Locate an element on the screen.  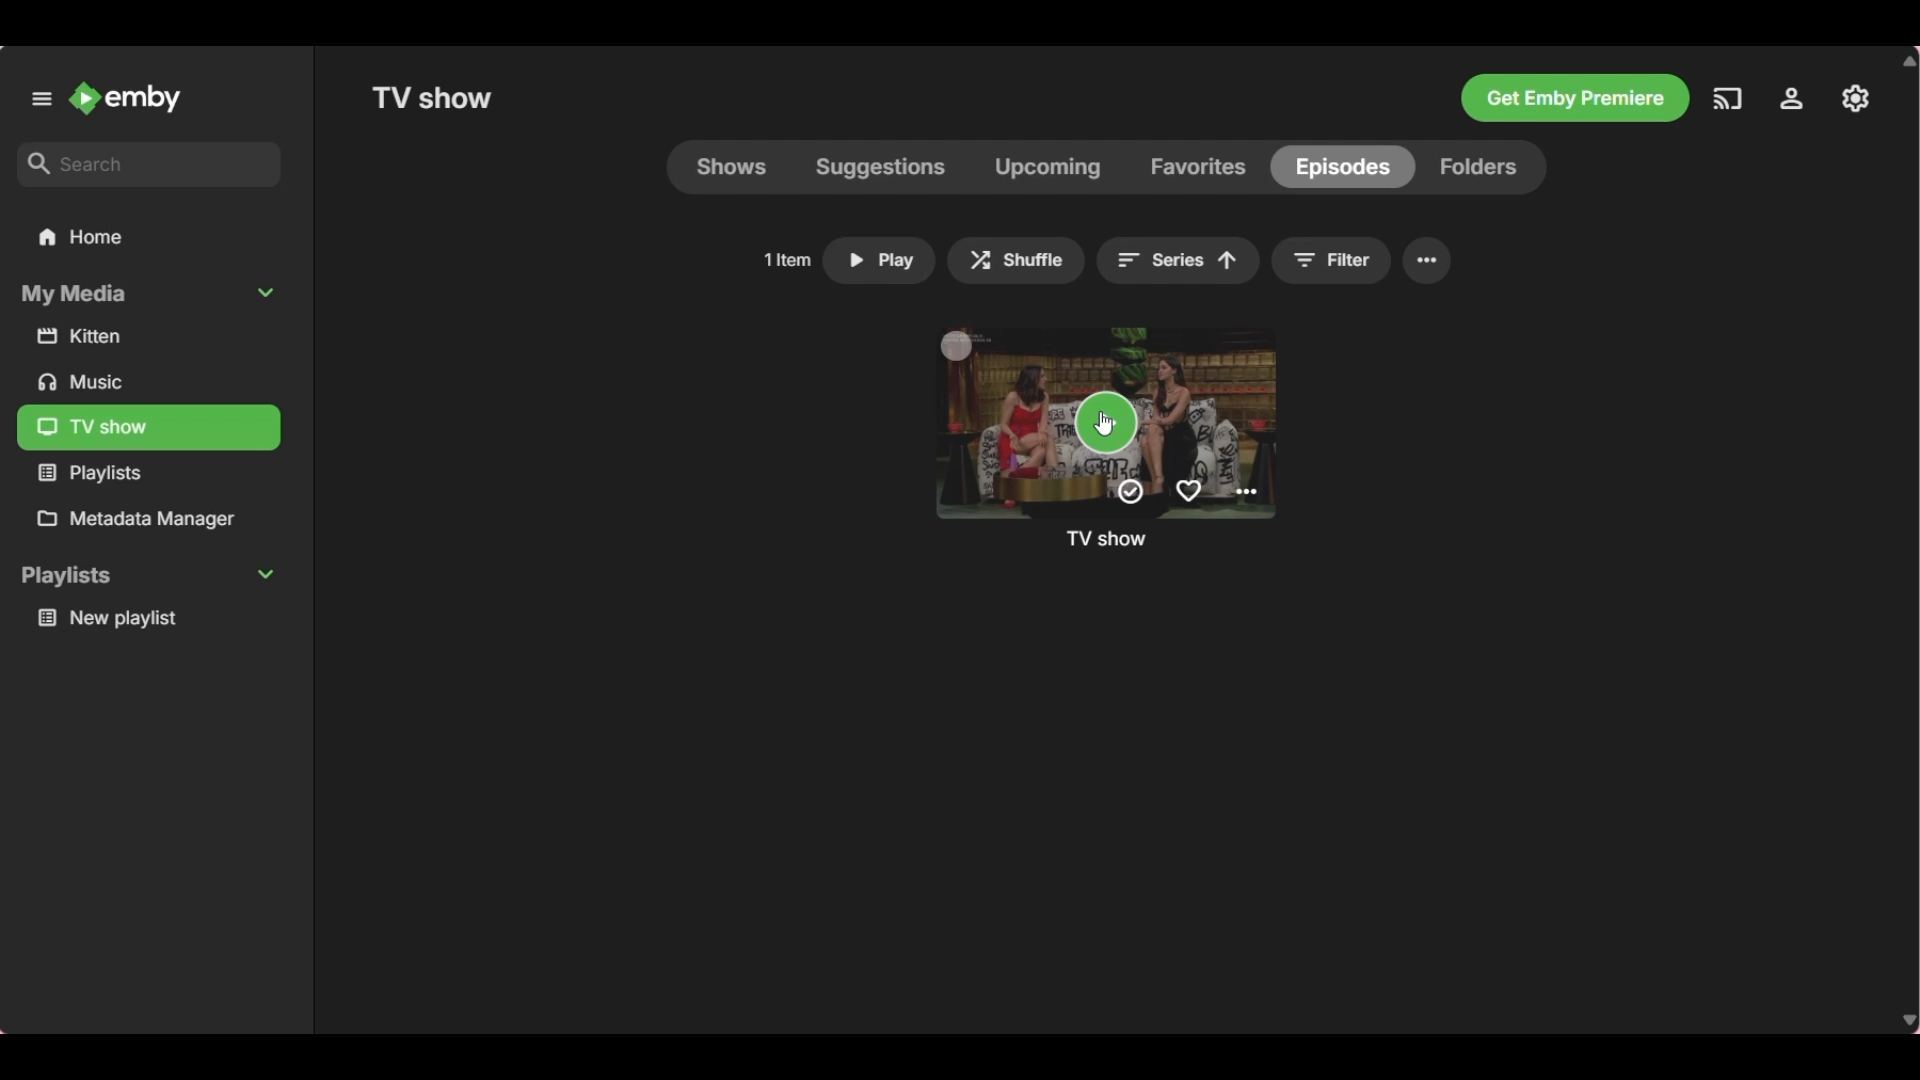
Series sorting is located at coordinates (1179, 261).